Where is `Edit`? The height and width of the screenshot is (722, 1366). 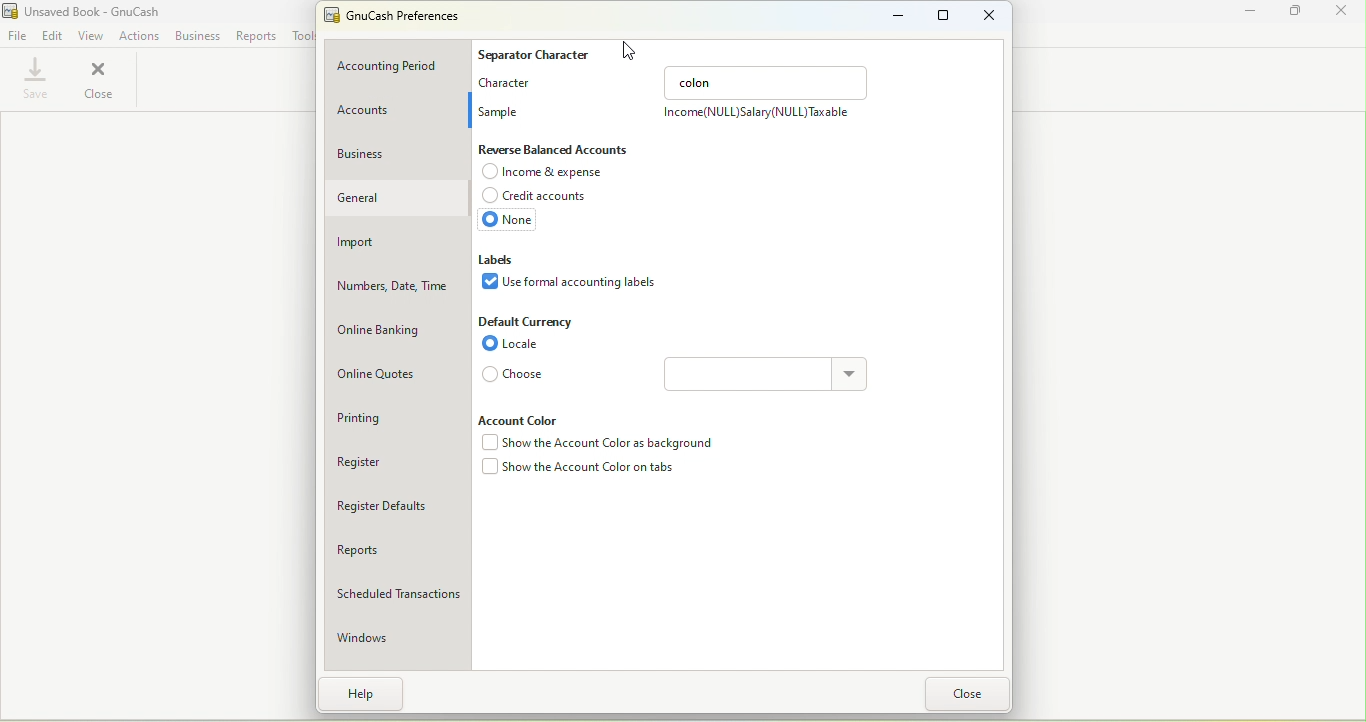
Edit is located at coordinates (53, 33).